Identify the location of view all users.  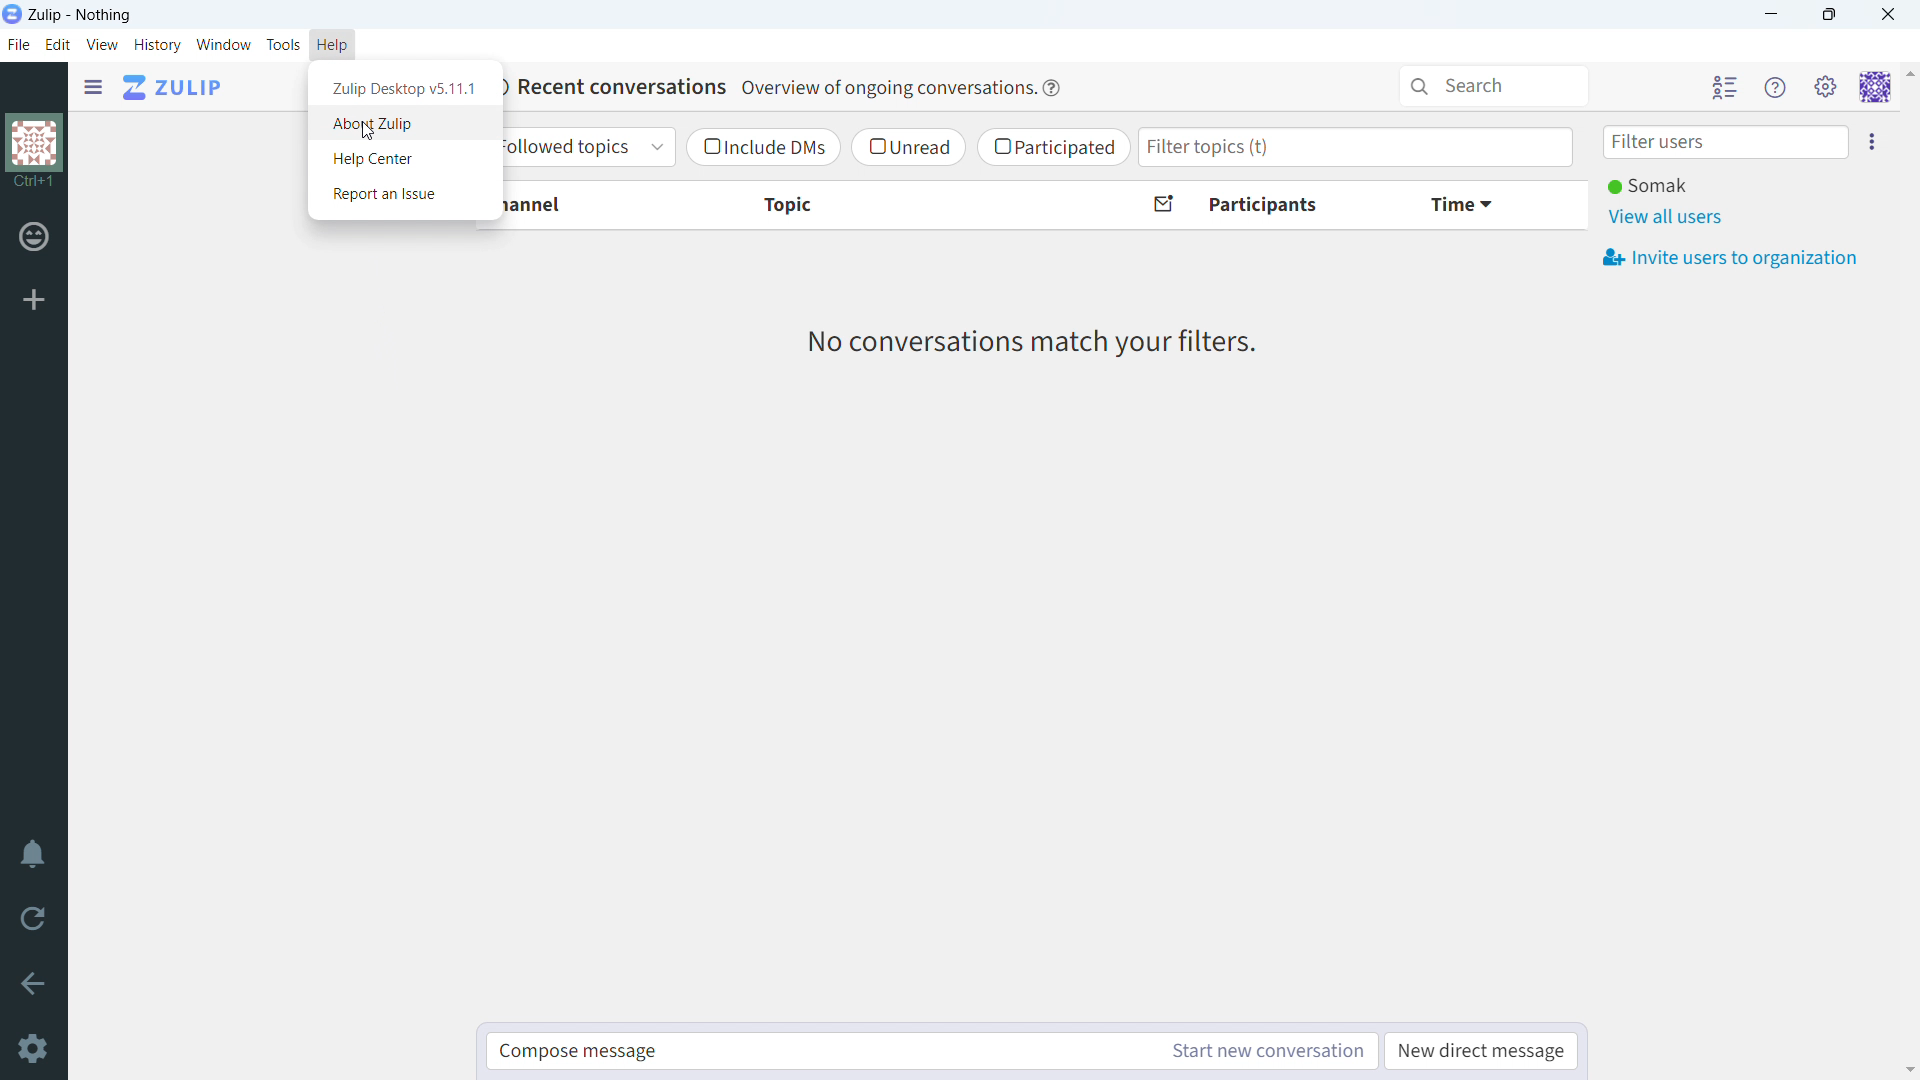
(1667, 217).